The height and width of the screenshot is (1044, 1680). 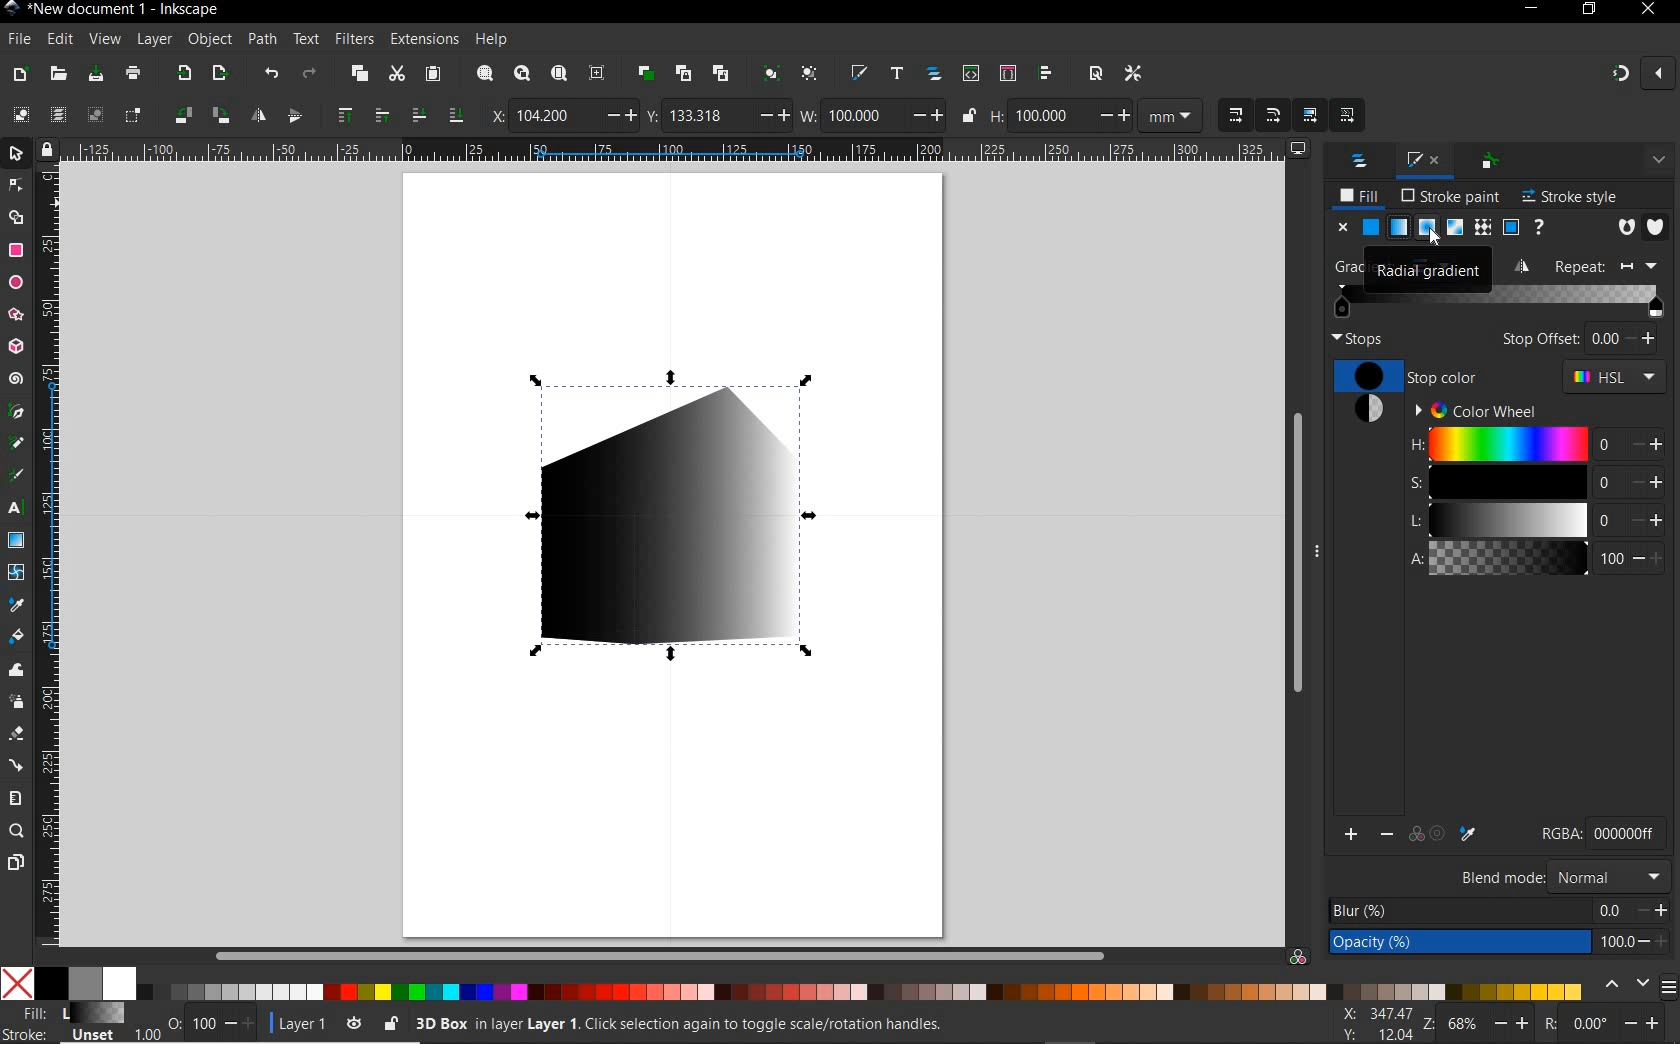 What do you see at coordinates (1655, 225) in the screenshot?
I see `FILL IS SOLID` at bounding box center [1655, 225].